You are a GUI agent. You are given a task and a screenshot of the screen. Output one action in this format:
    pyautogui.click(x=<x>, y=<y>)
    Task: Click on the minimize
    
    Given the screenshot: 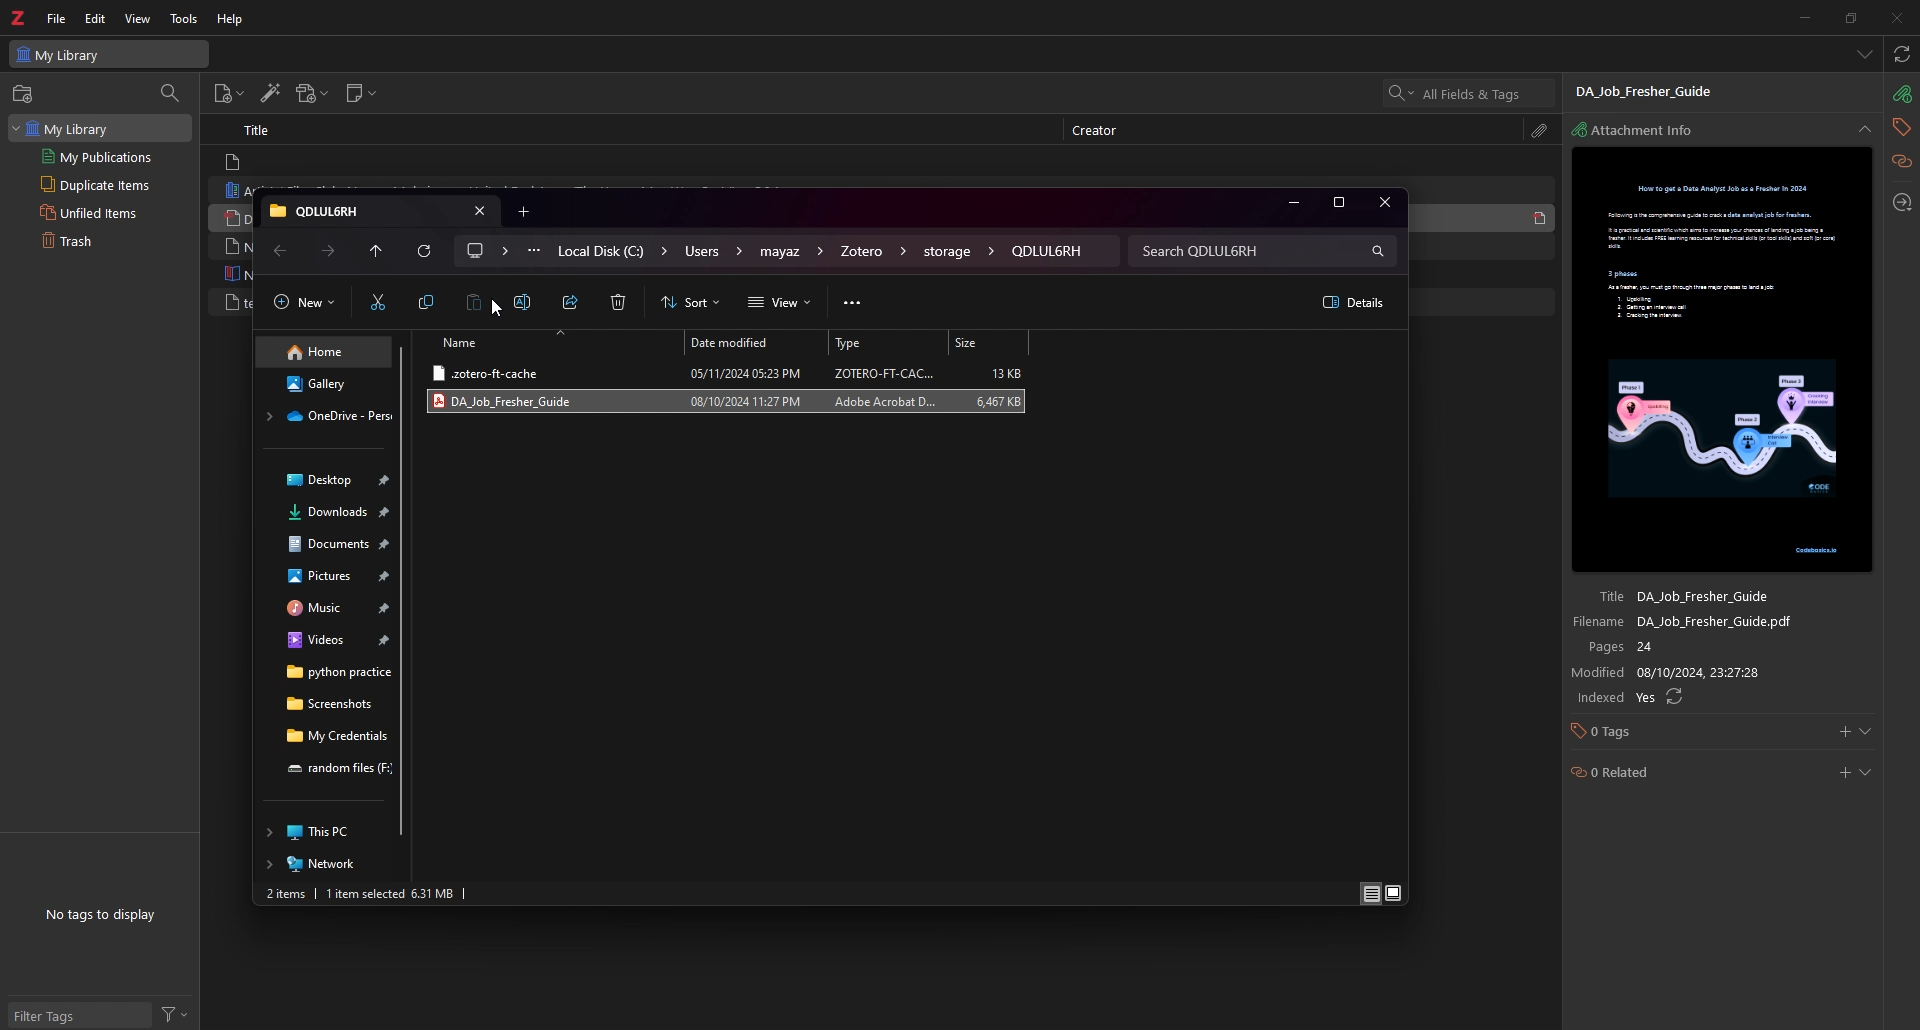 What is the action you would take?
    pyautogui.click(x=1802, y=17)
    